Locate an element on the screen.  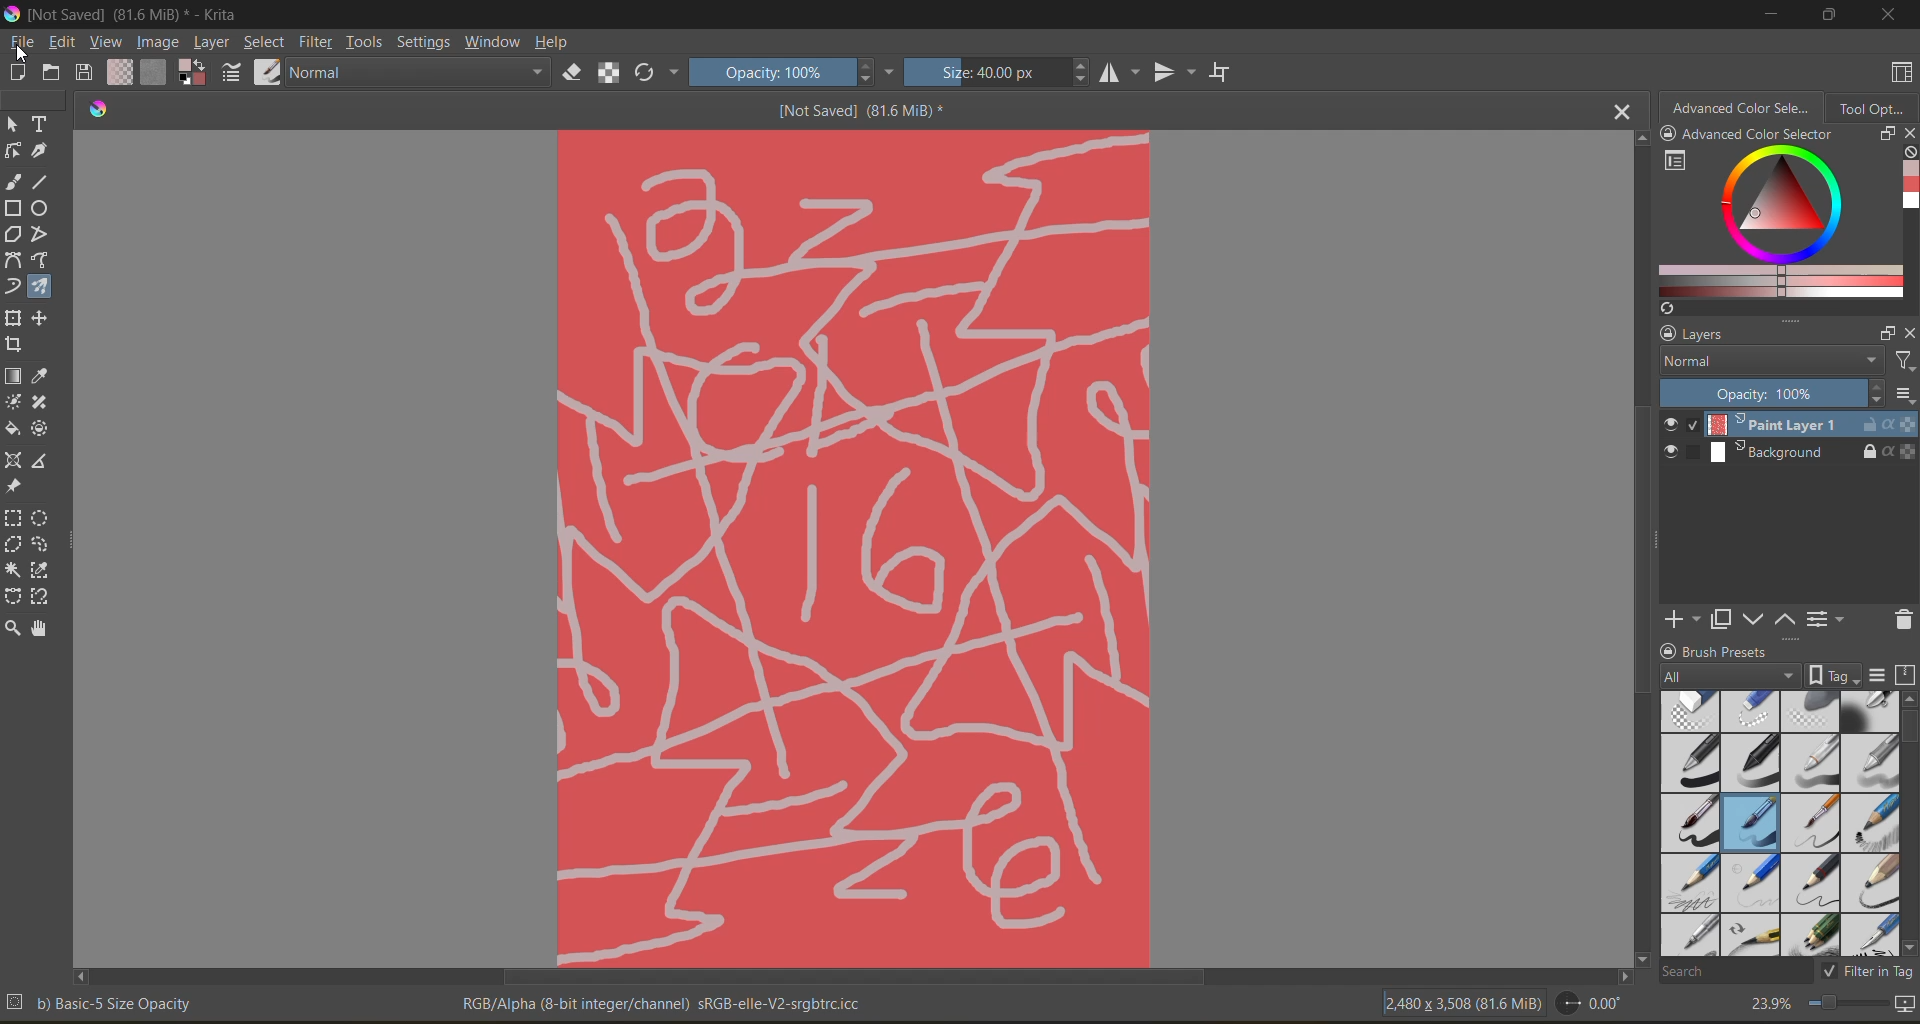
maximize is located at coordinates (1823, 14).